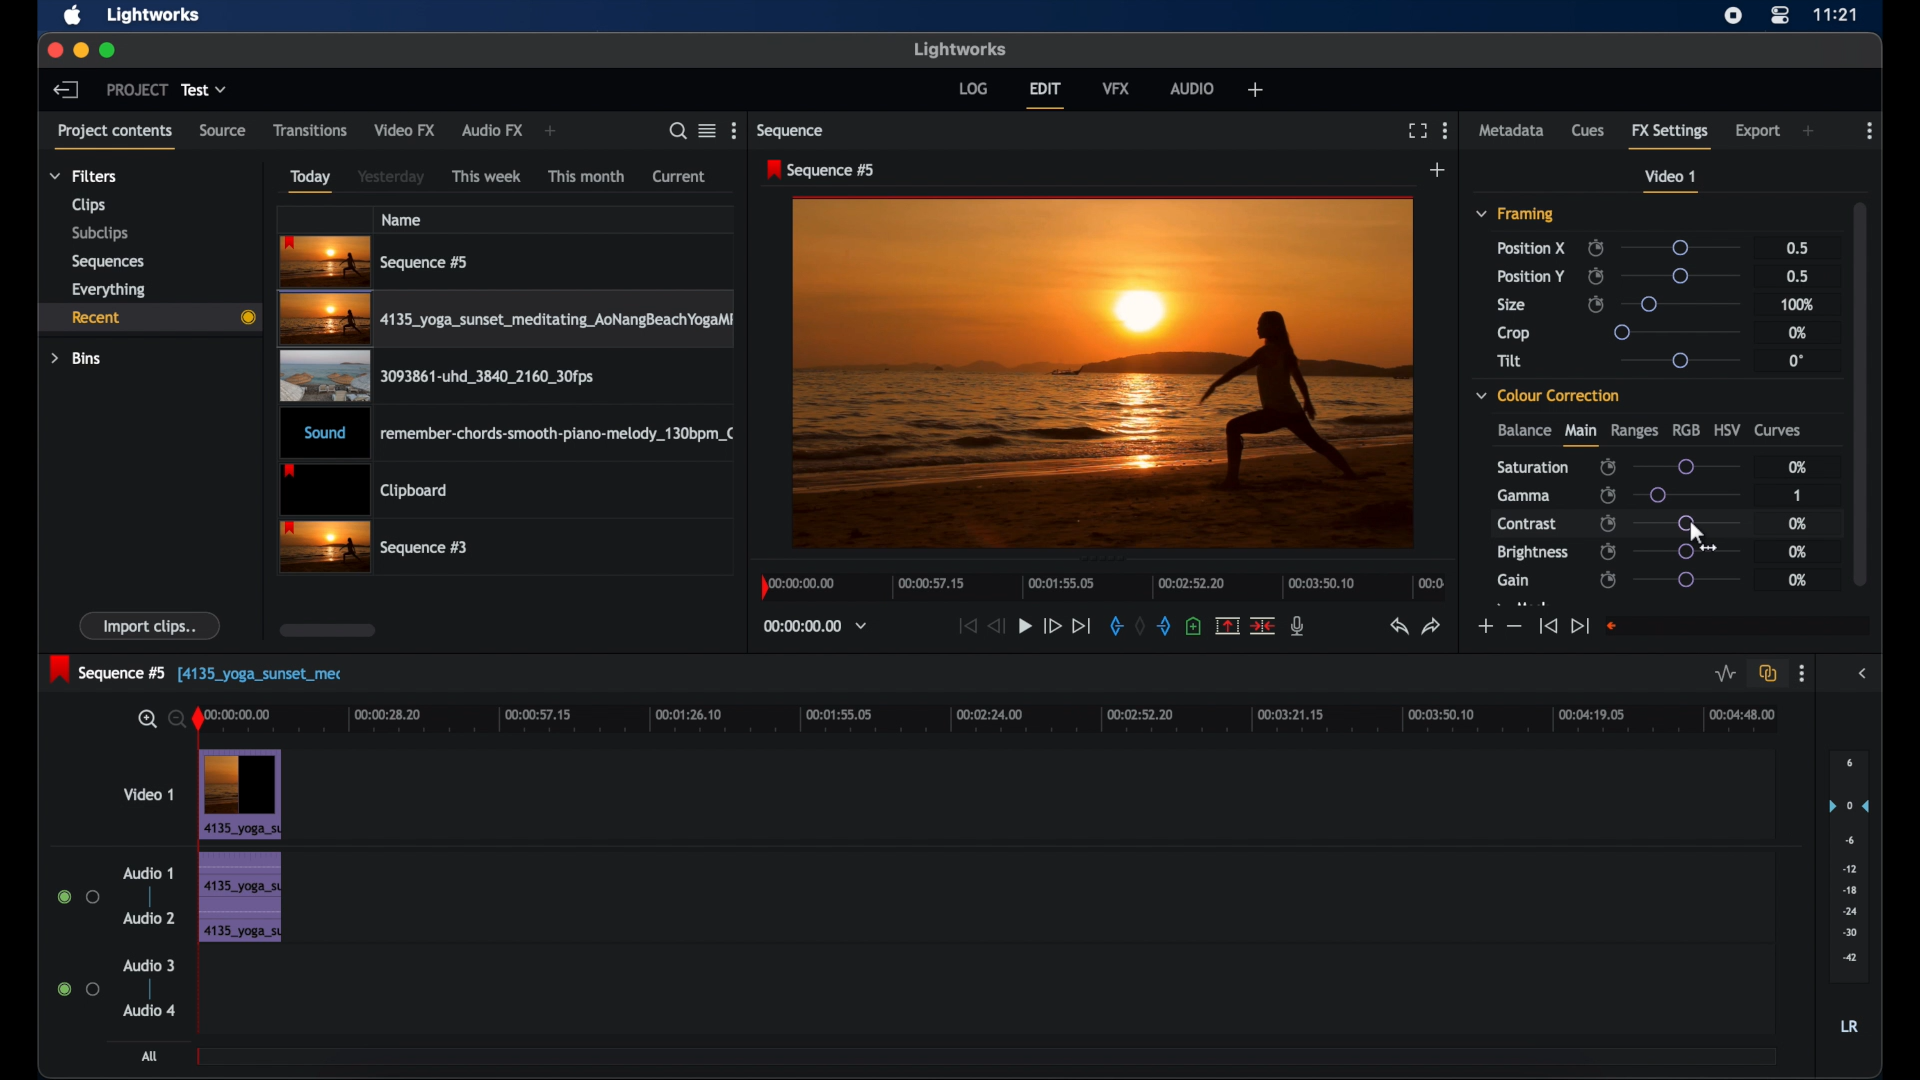  What do you see at coordinates (89, 206) in the screenshot?
I see `clips` at bounding box center [89, 206].